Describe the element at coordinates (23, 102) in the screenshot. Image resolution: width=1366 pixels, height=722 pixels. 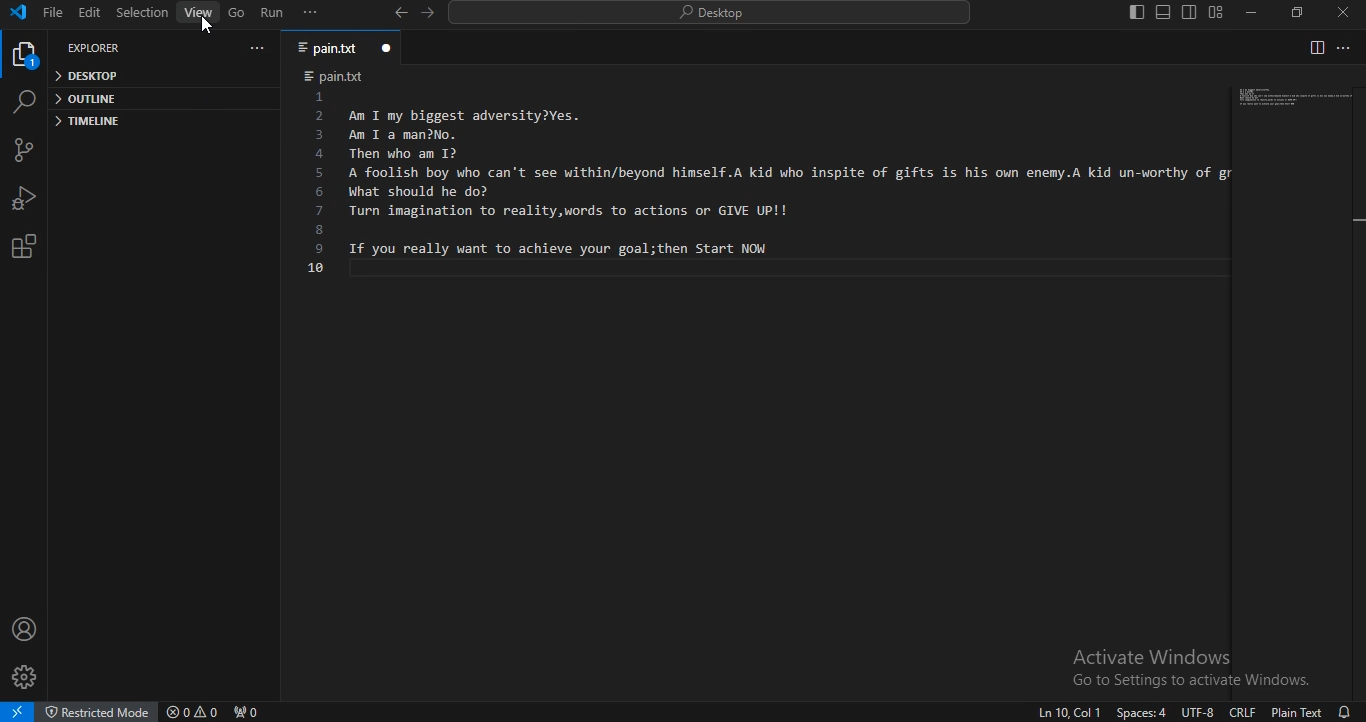
I see `search` at that location.